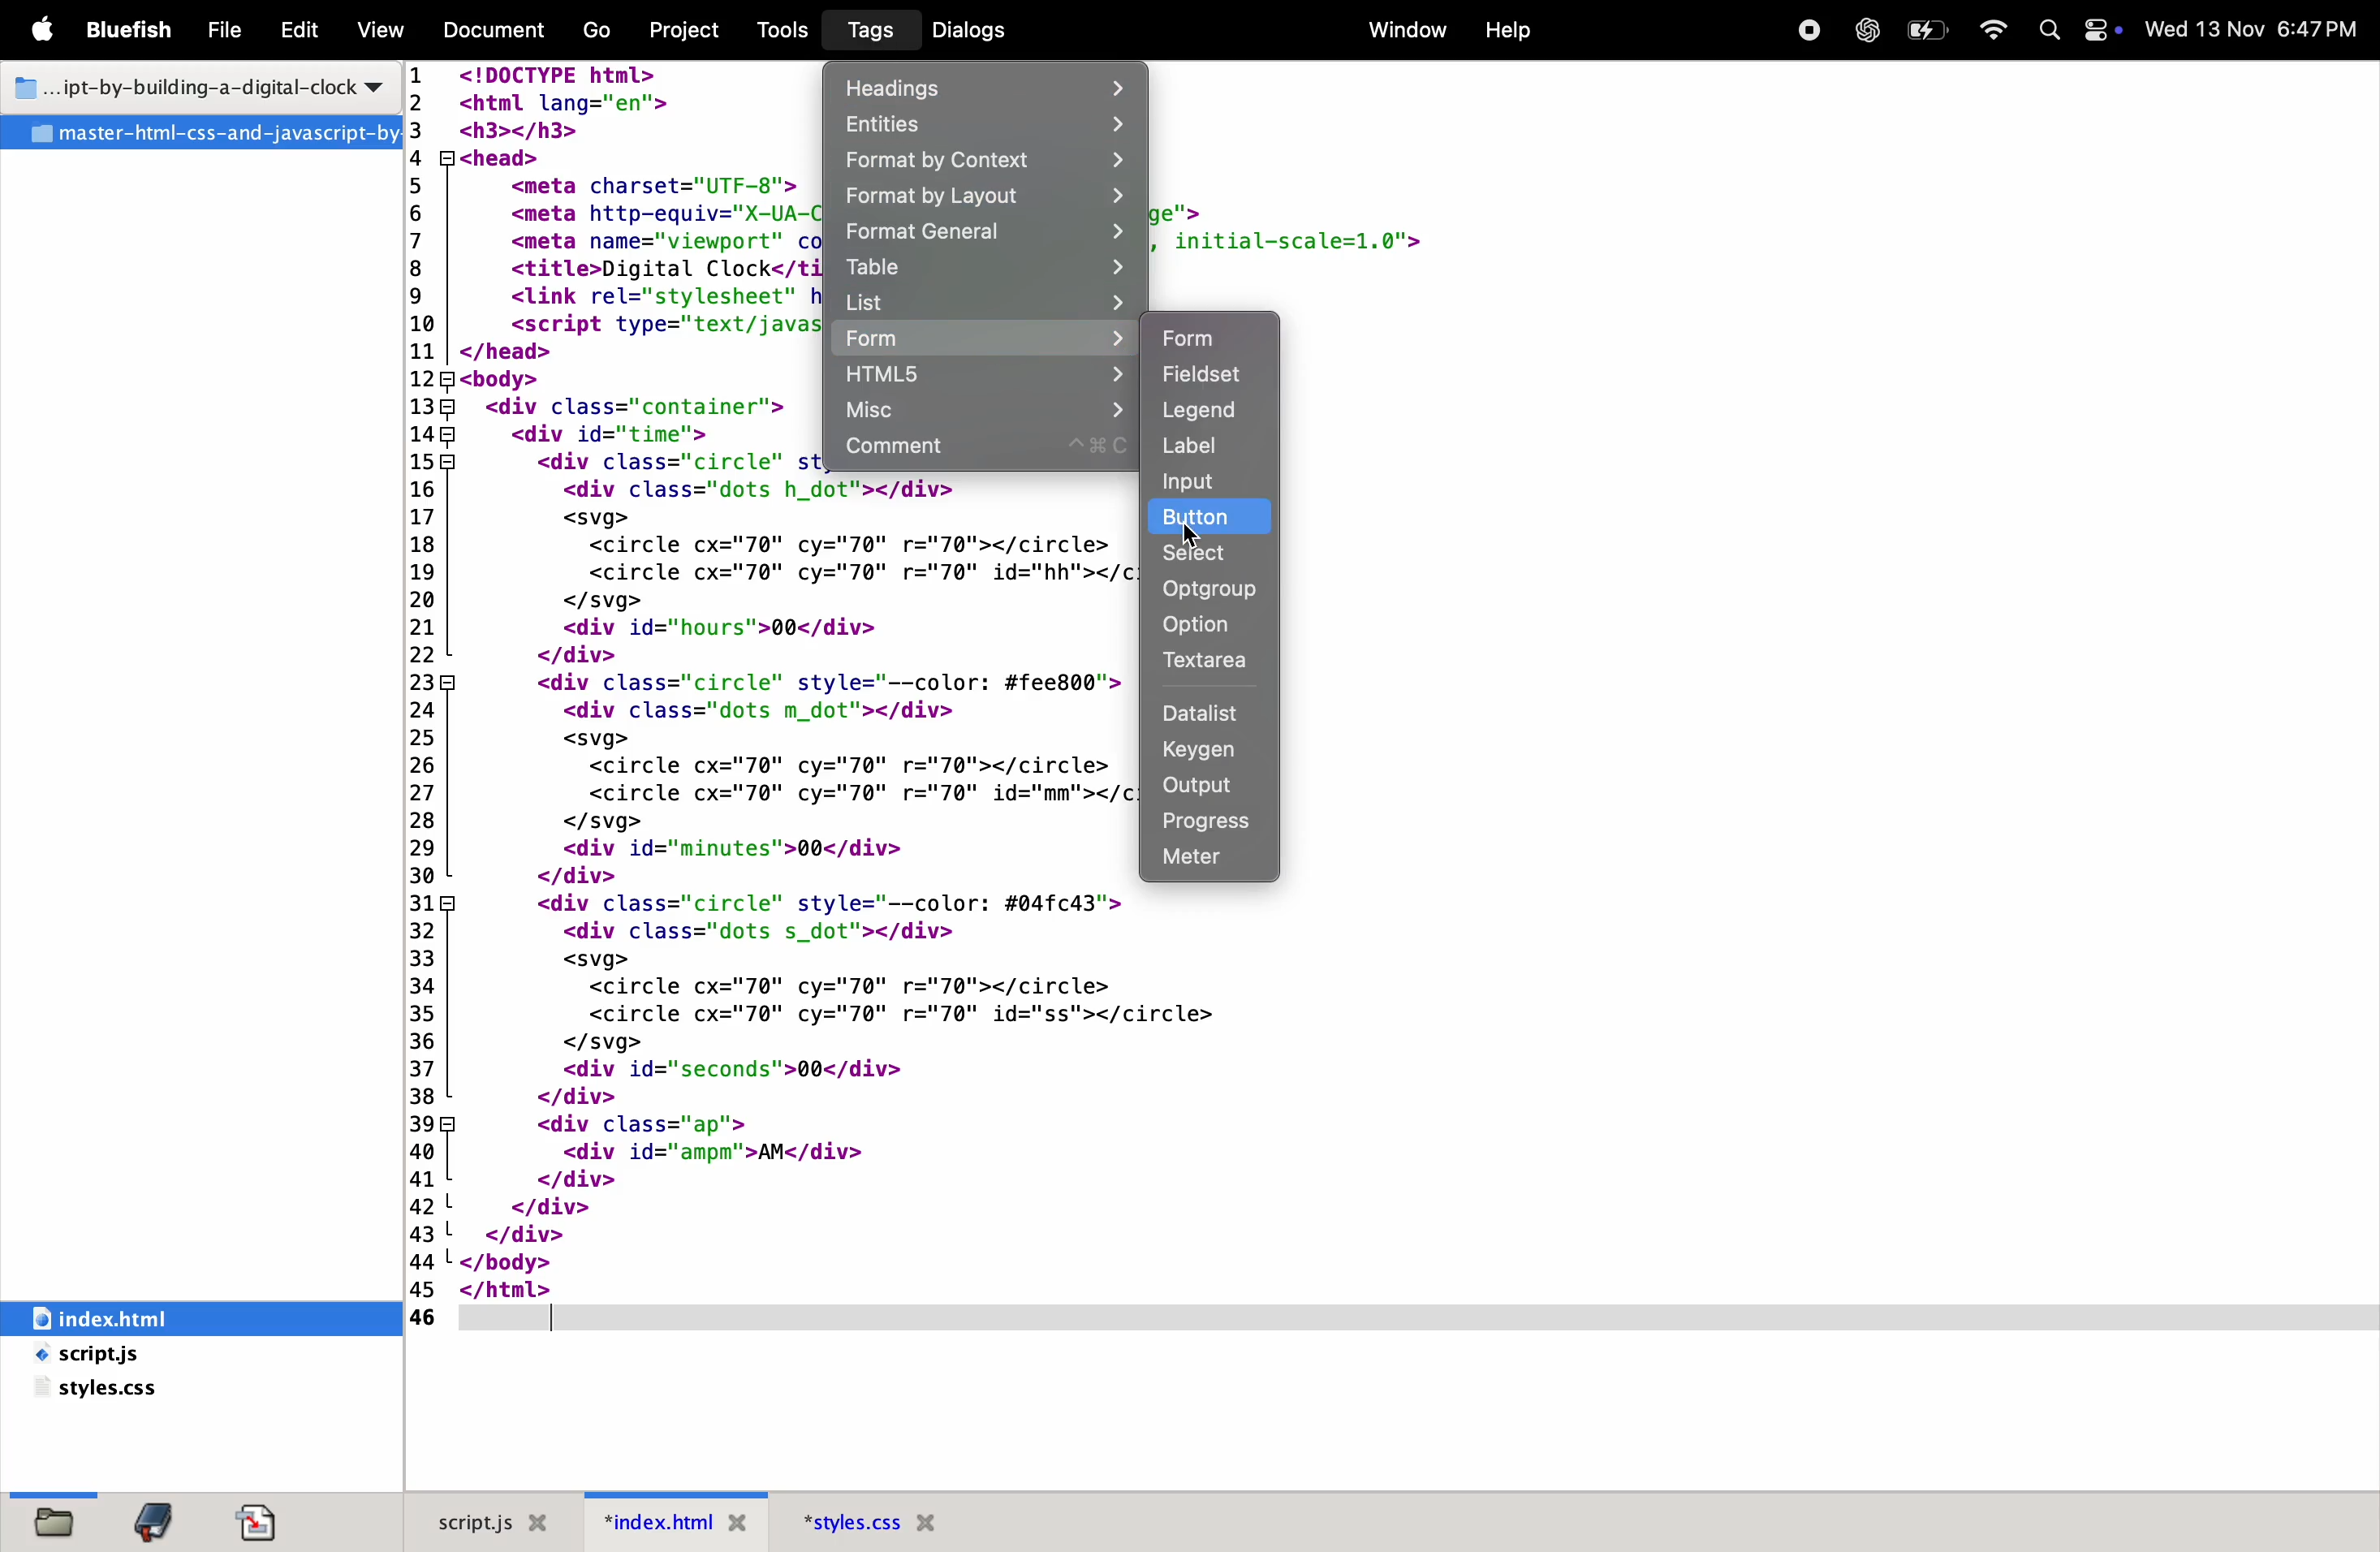  What do you see at coordinates (985, 163) in the screenshot?
I see `format by context` at bounding box center [985, 163].